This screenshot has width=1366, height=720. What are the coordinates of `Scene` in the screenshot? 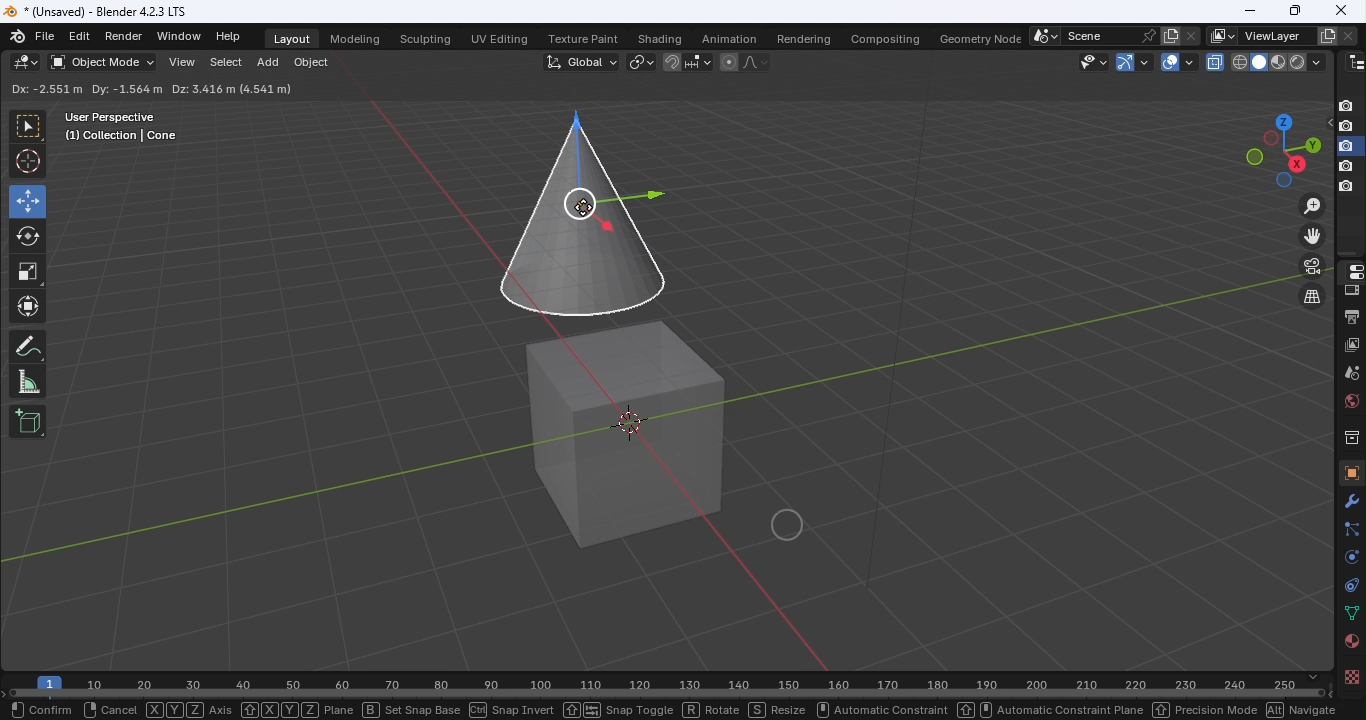 It's located at (1351, 372).